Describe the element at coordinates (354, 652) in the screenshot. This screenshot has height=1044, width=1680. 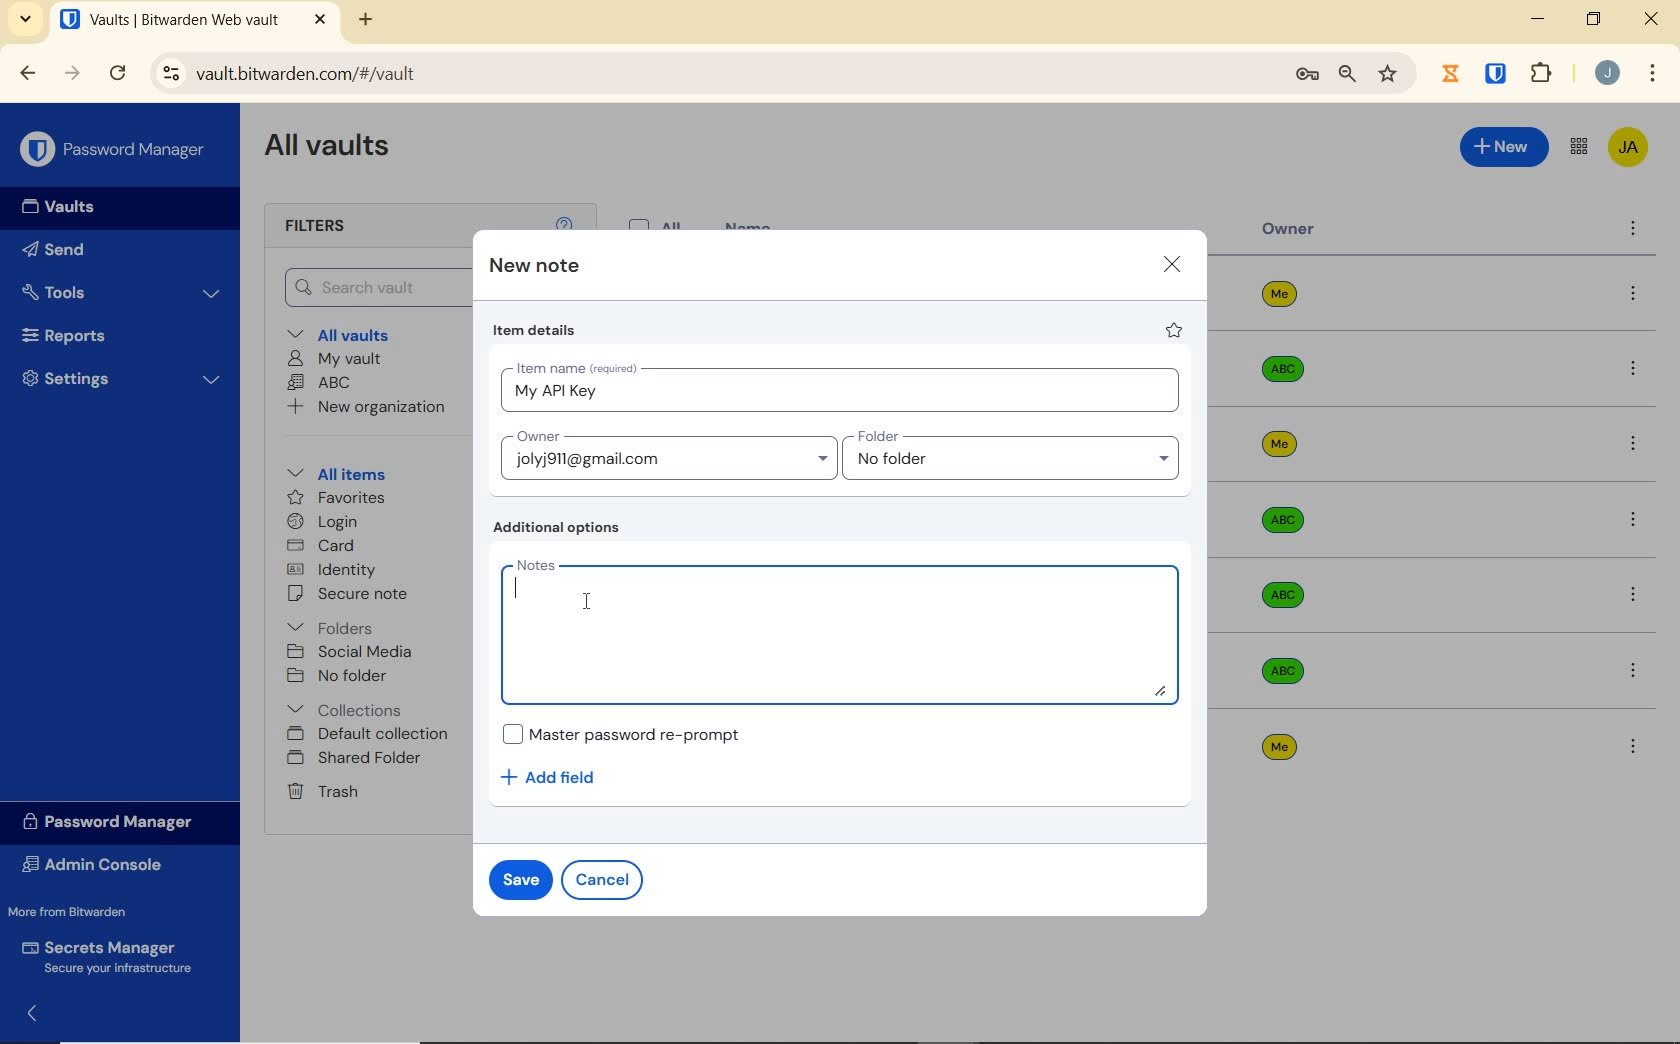
I see `SOCIAL MEDIA` at that location.